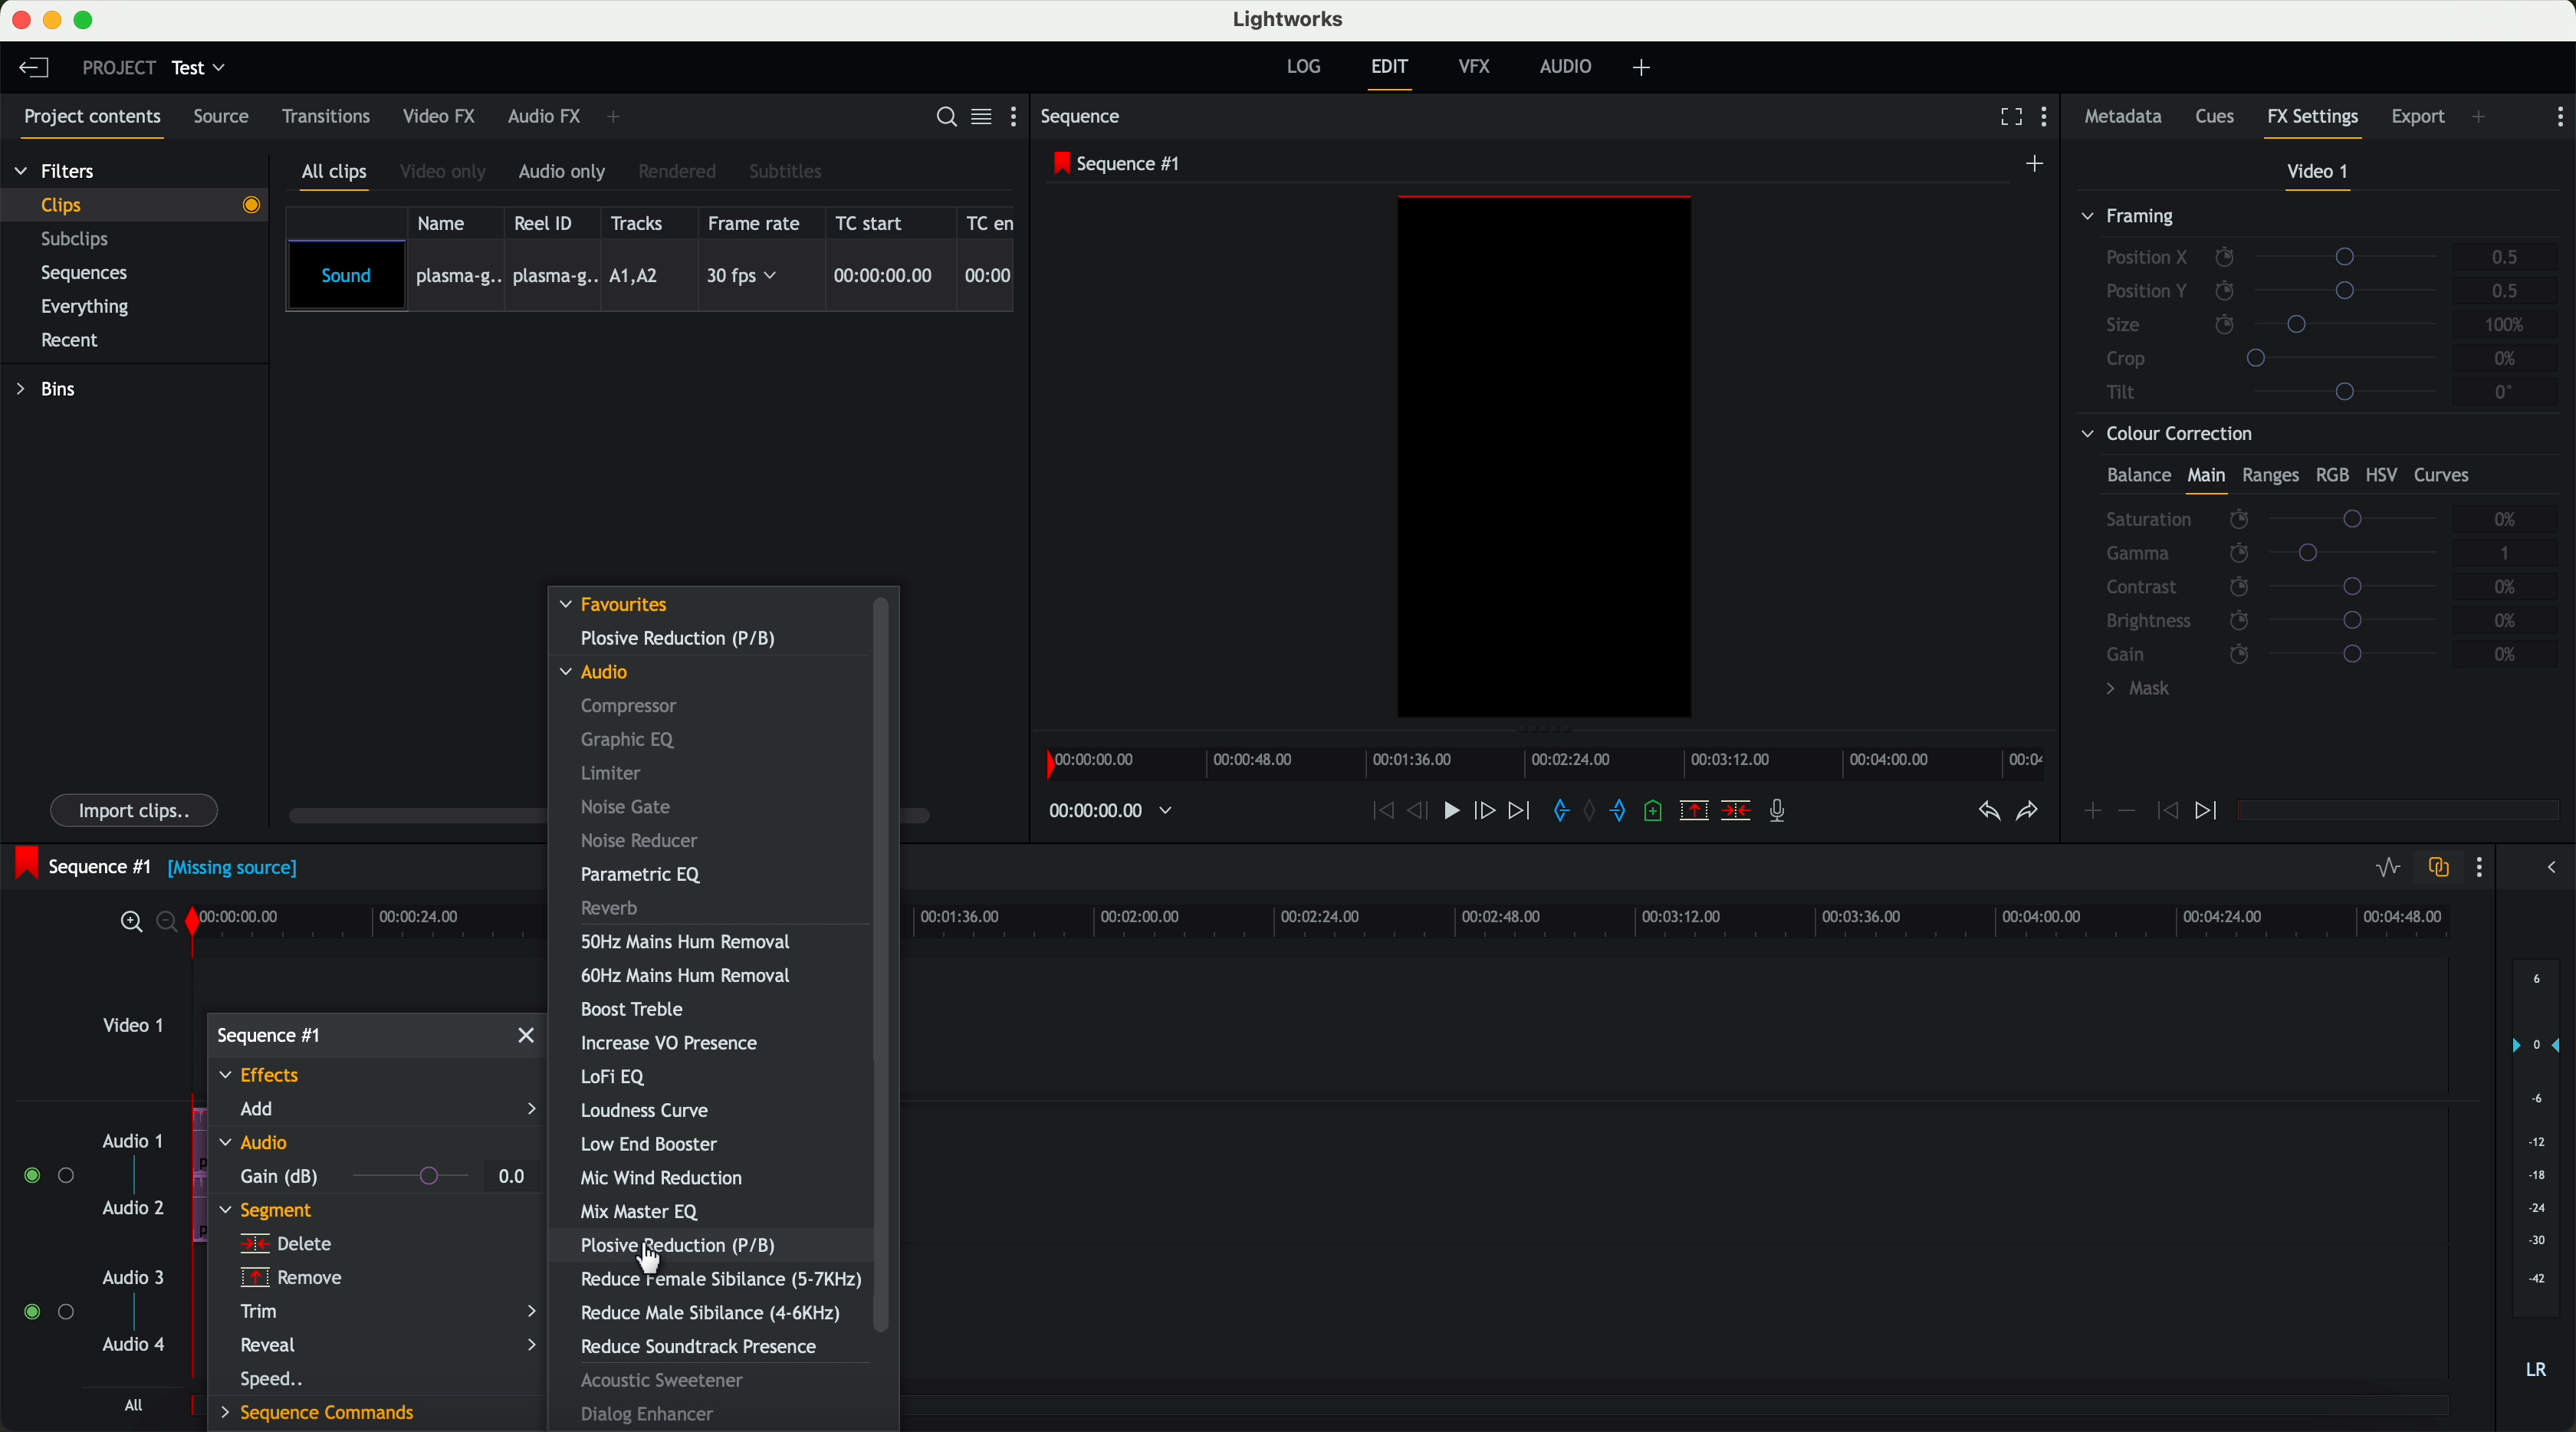 This screenshot has height=1432, width=2576. What do you see at coordinates (2438, 868) in the screenshot?
I see `toggle auto track sync` at bounding box center [2438, 868].